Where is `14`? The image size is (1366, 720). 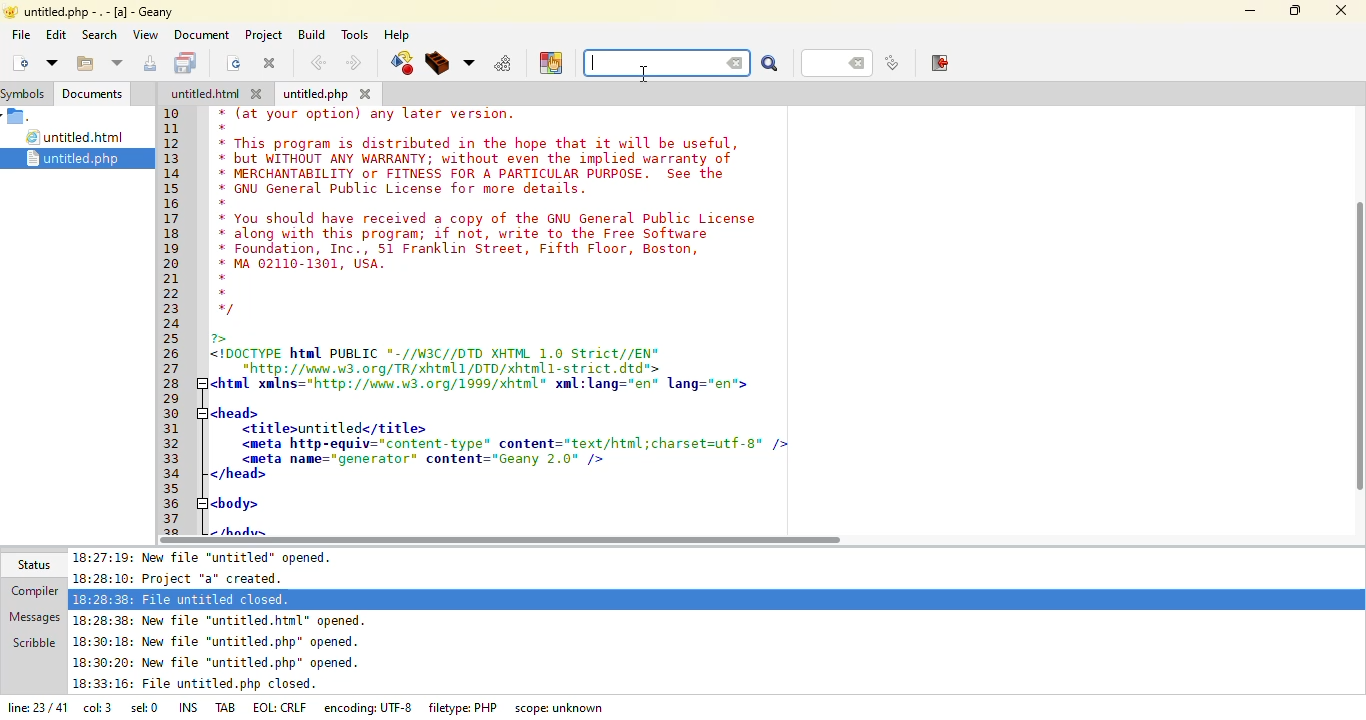 14 is located at coordinates (174, 174).